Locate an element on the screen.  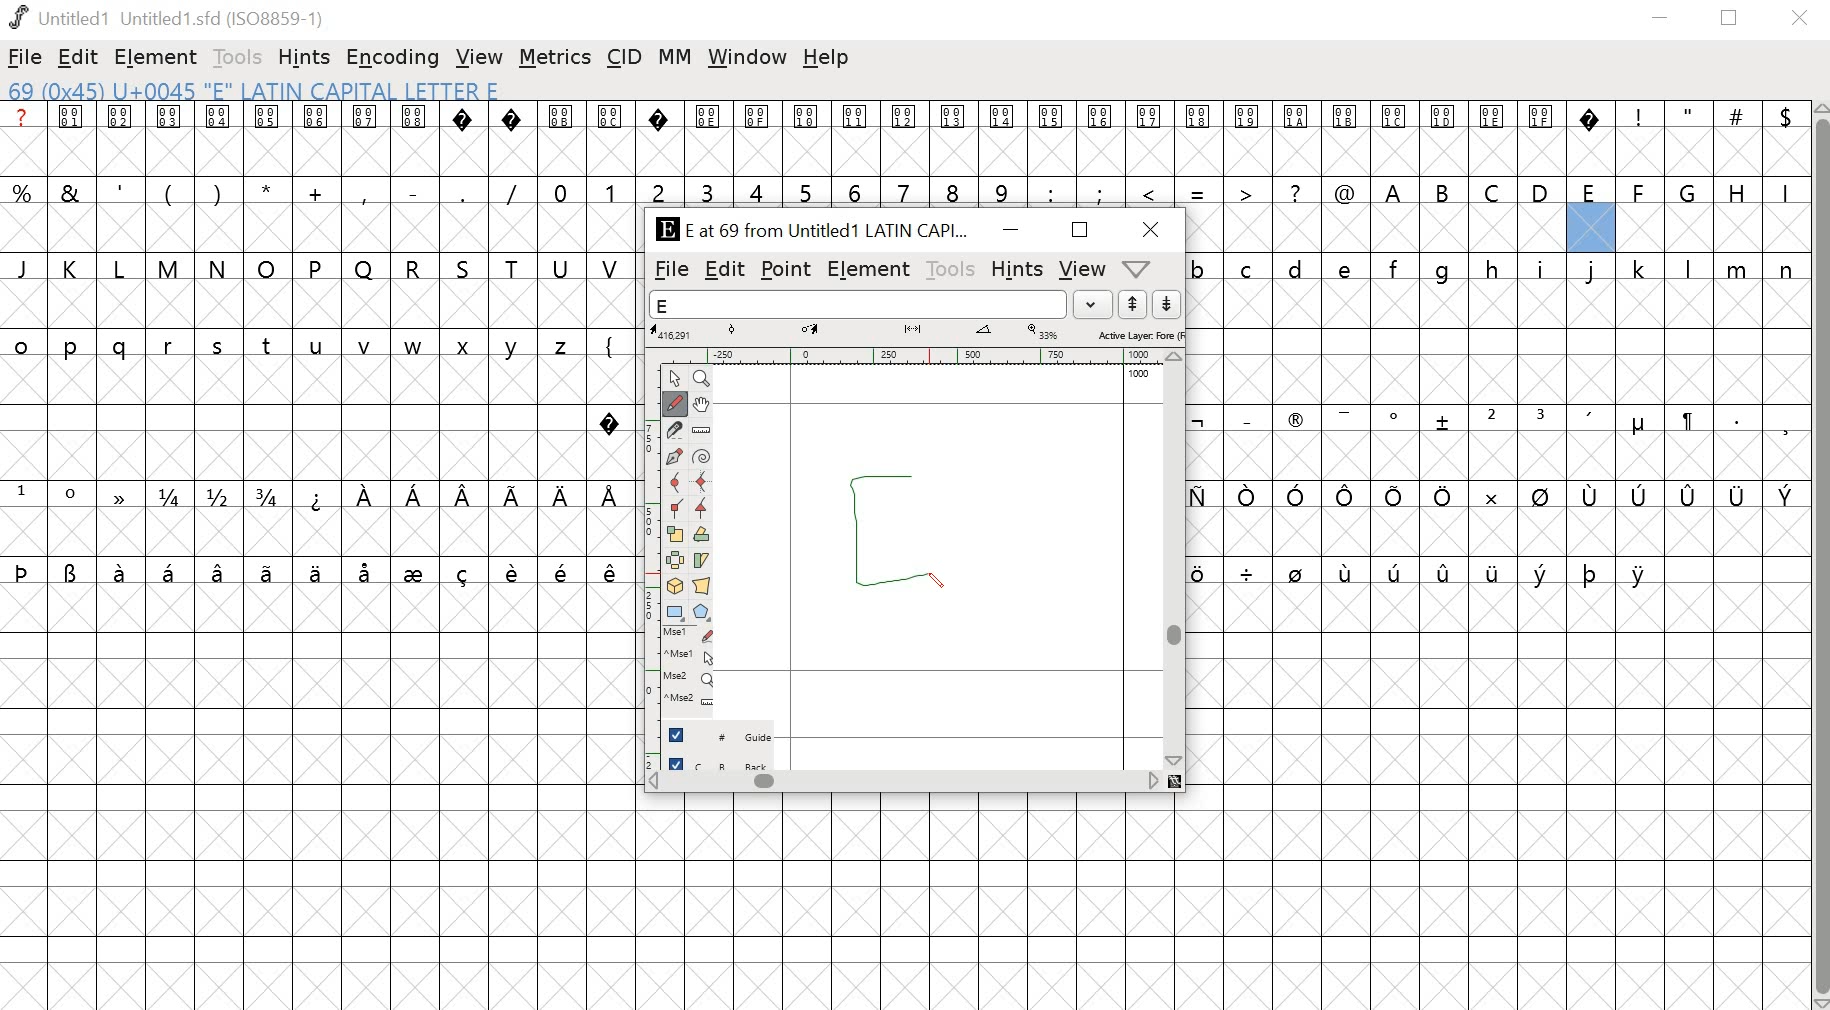
scrollbar is located at coordinates (912, 784).